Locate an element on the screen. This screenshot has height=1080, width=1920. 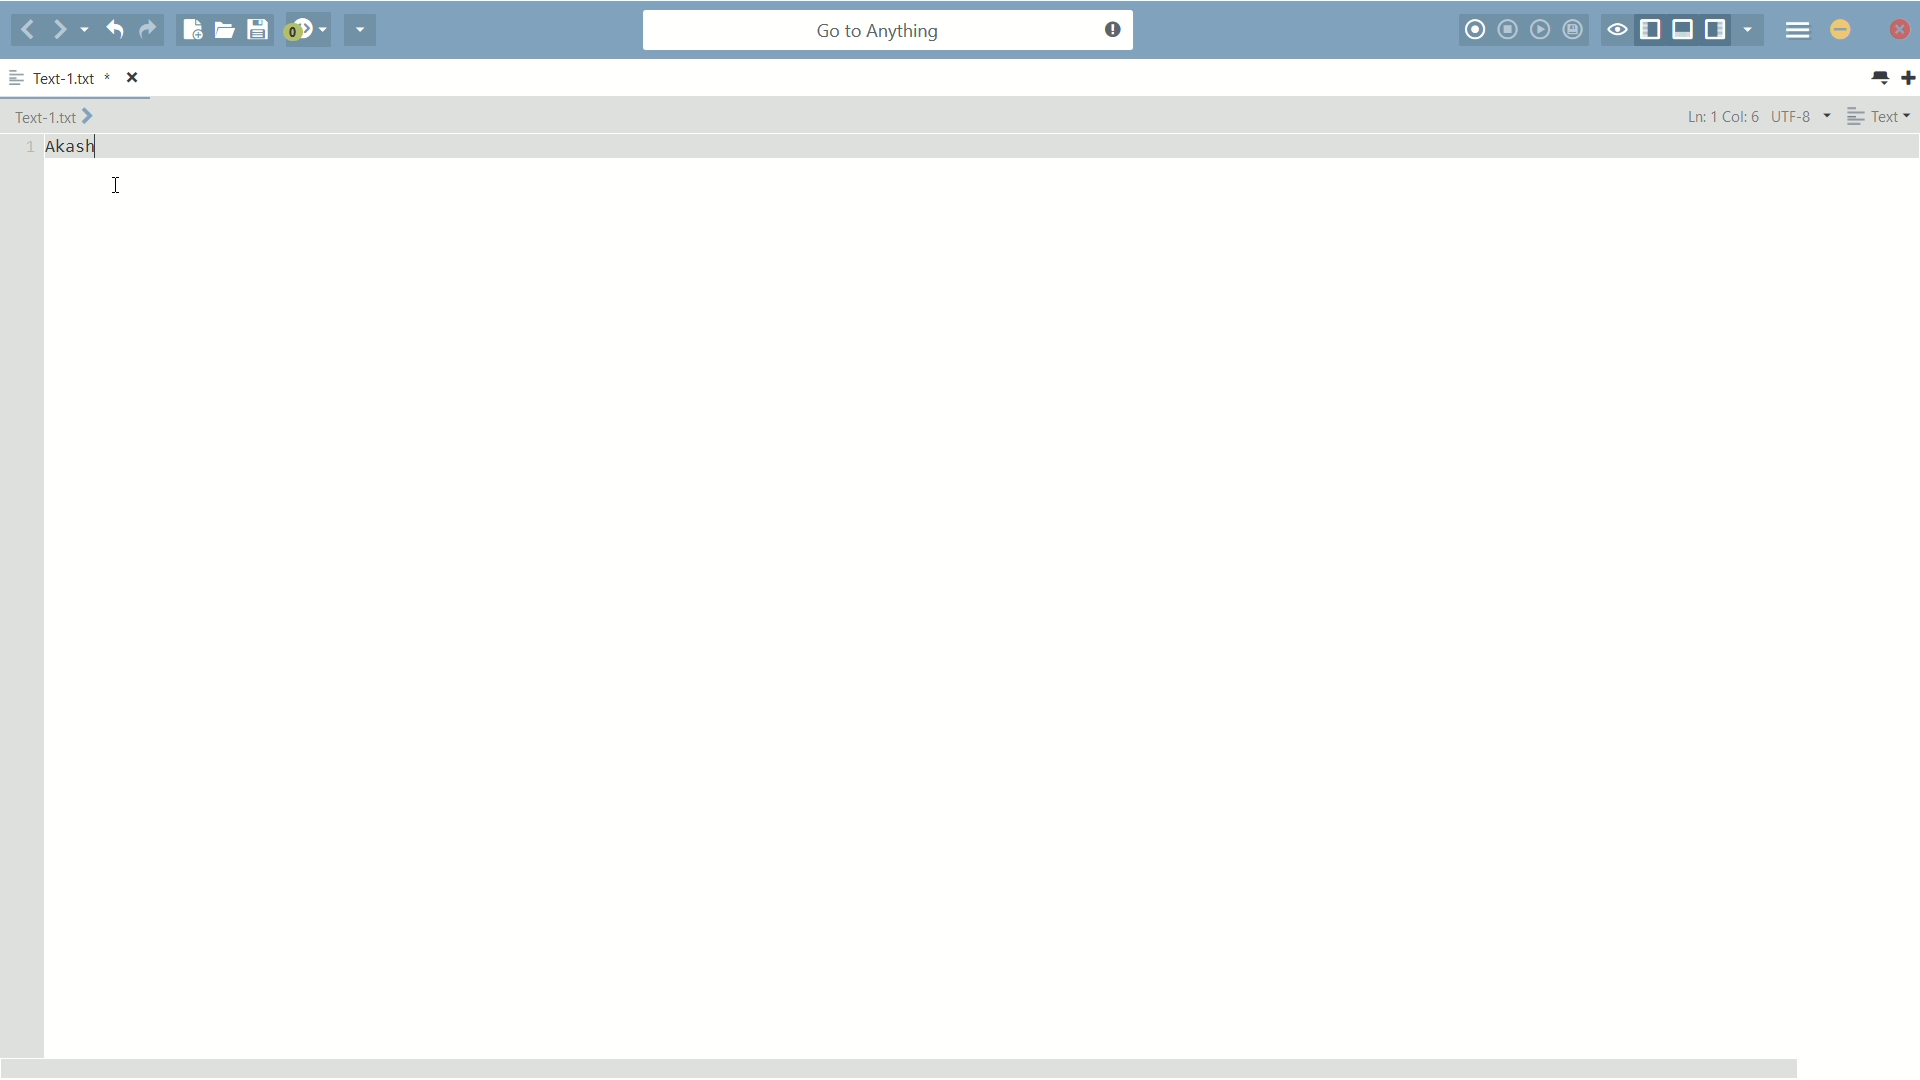
line number is located at coordinates (29, 147).